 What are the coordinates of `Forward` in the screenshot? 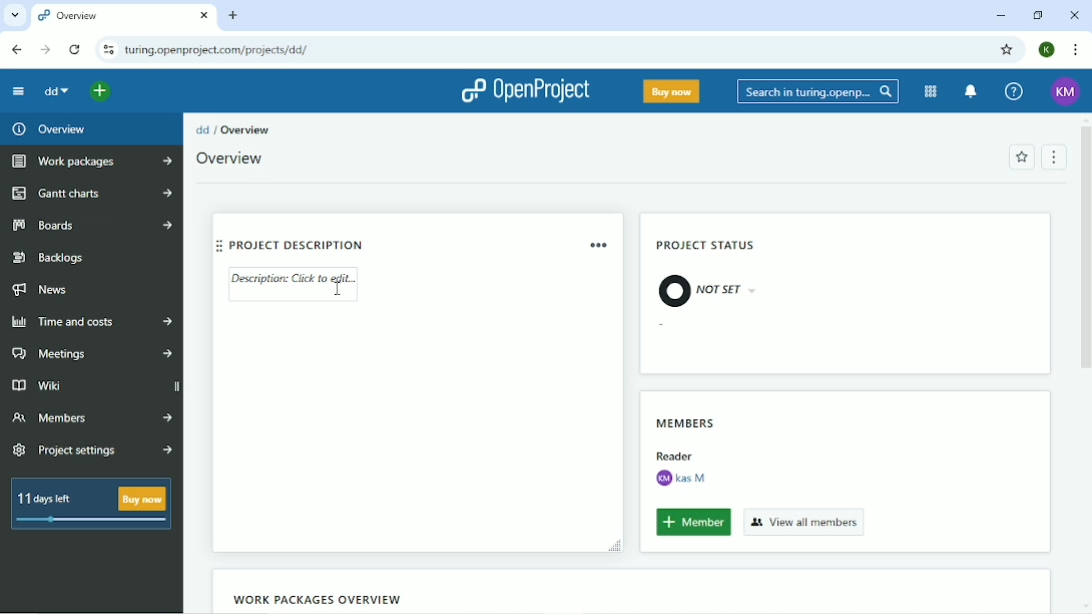 It's located at (45, 49).